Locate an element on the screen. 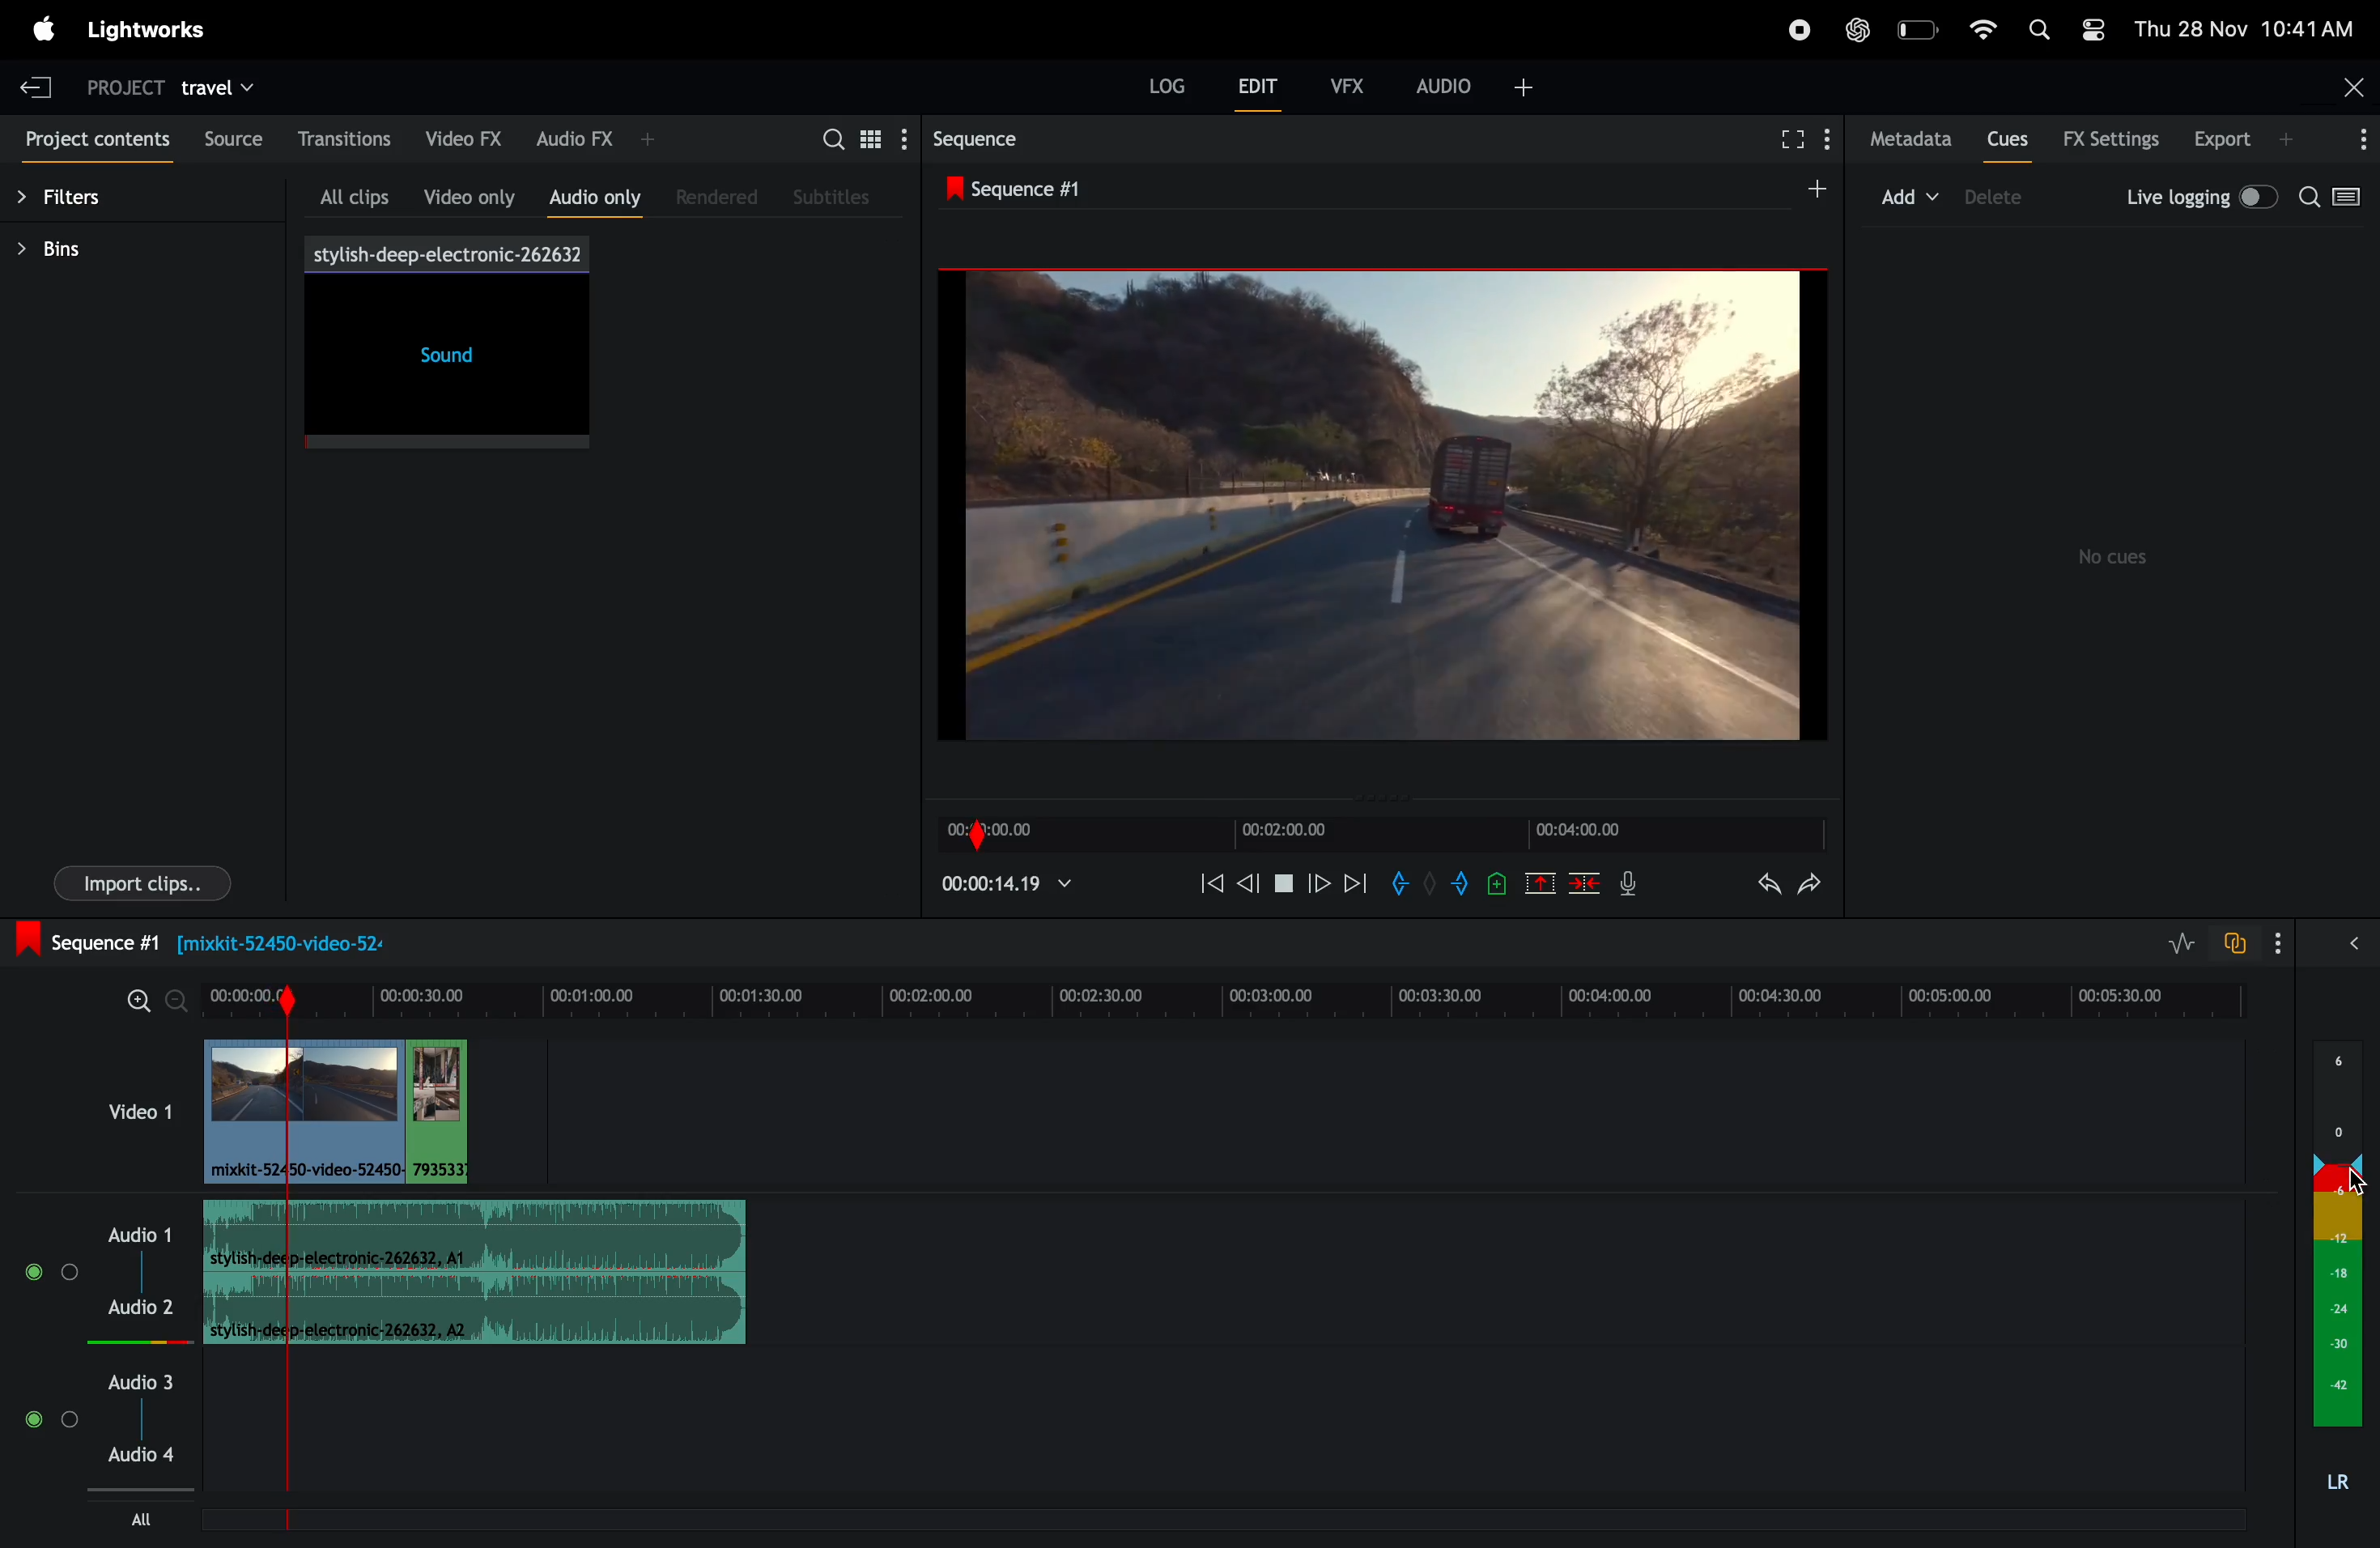 This screenshot has height=1548, width=2380. Mute/Unmute track is located at coordinates (33, 1428).